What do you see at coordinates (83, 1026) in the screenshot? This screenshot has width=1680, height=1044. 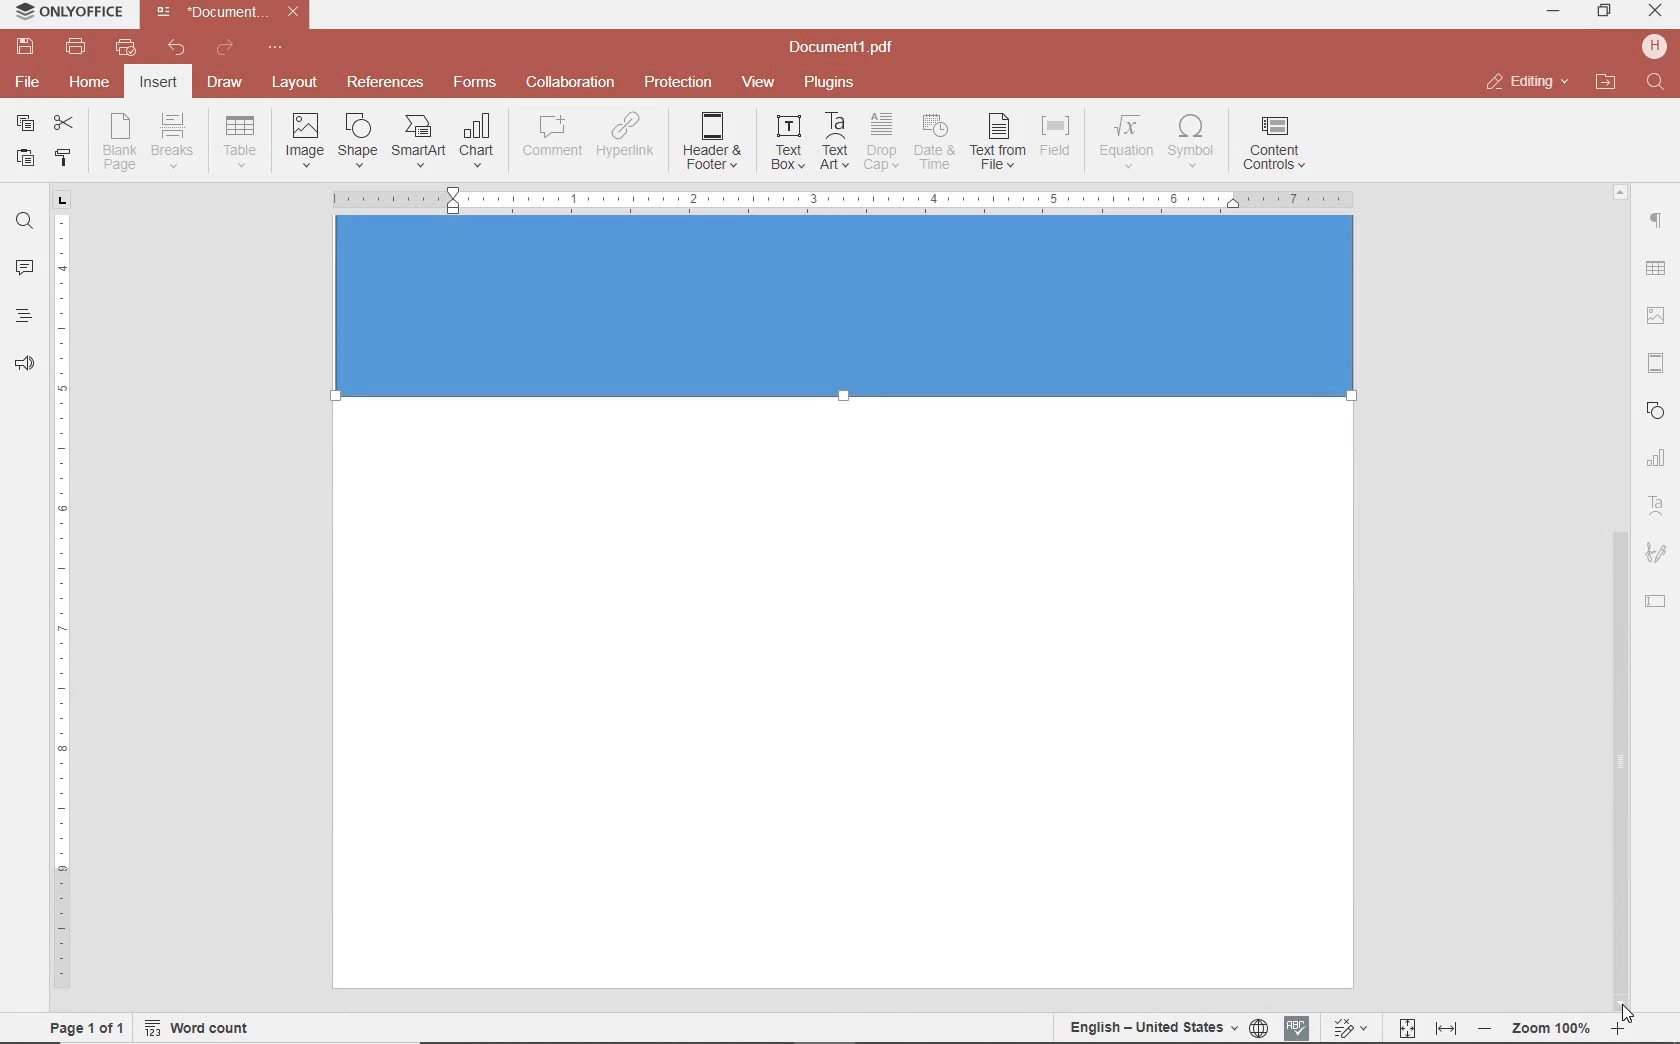 I see `page 1 of 1` at bounding box center [83, 1026].